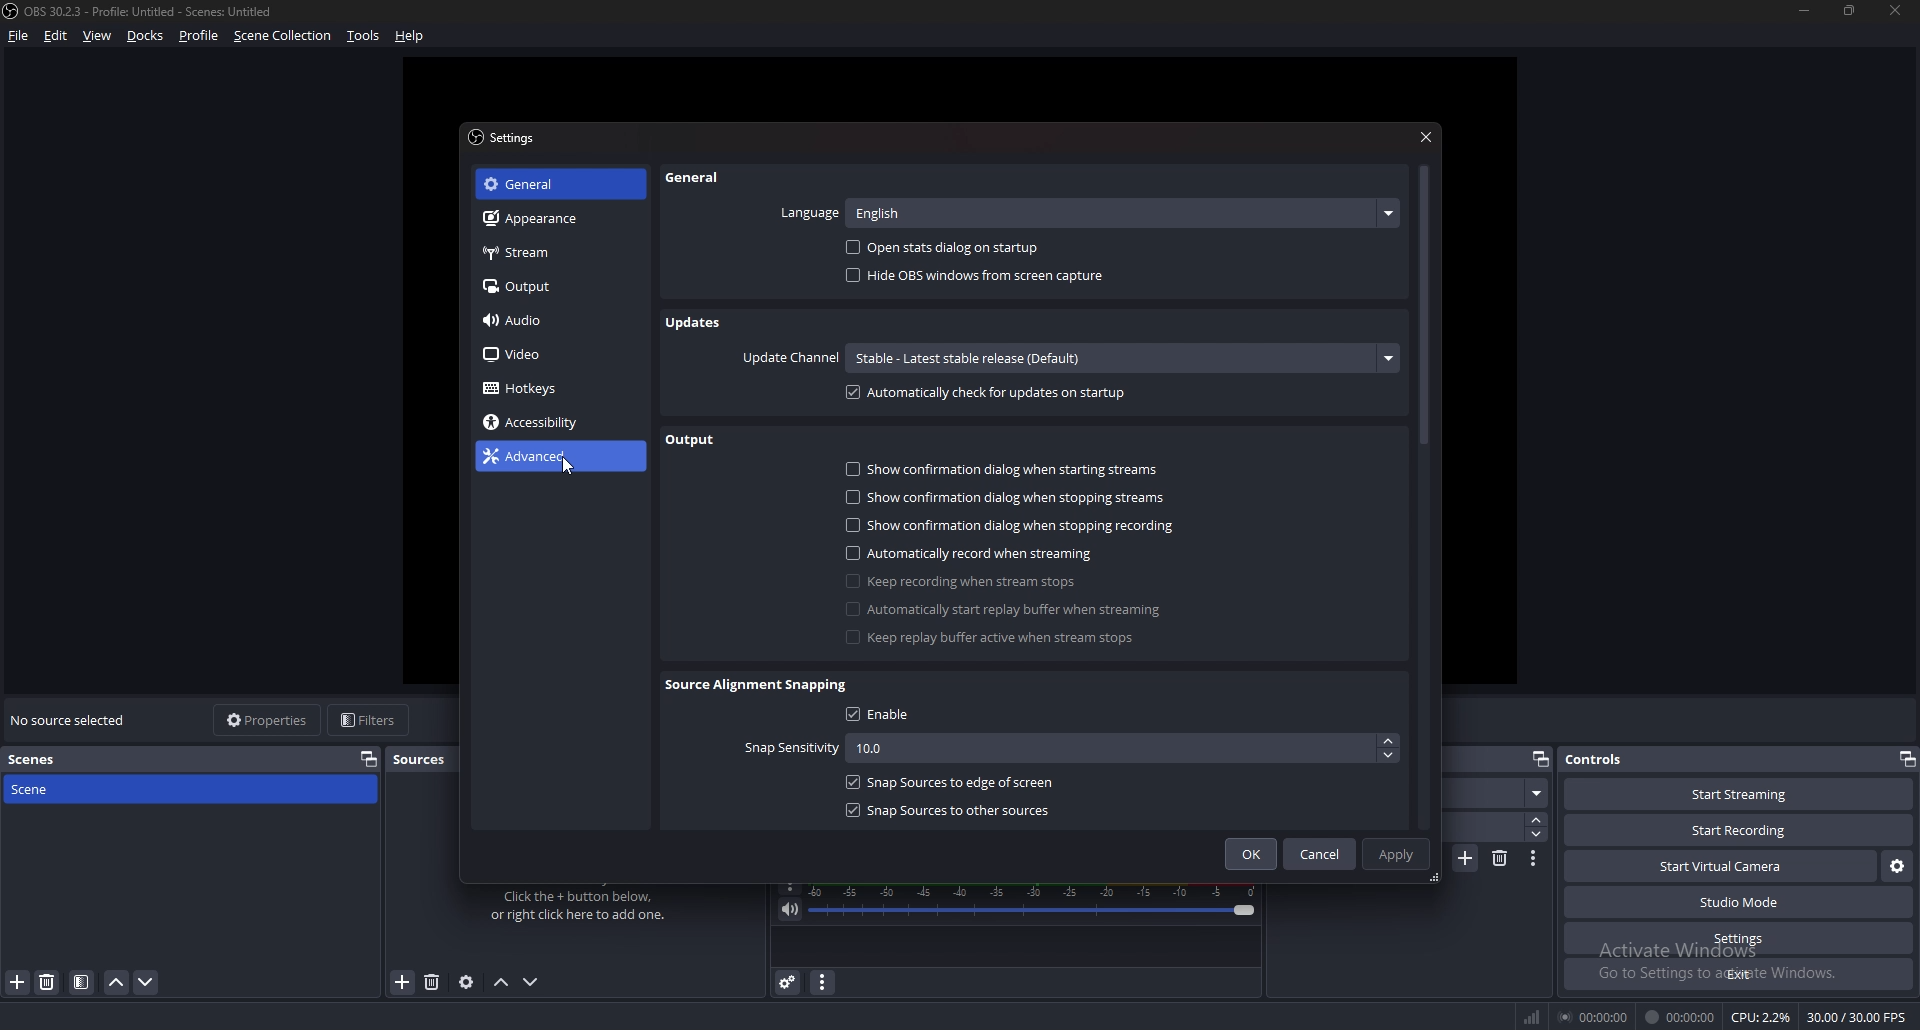  I want to click on Stream, so click(556, 252).